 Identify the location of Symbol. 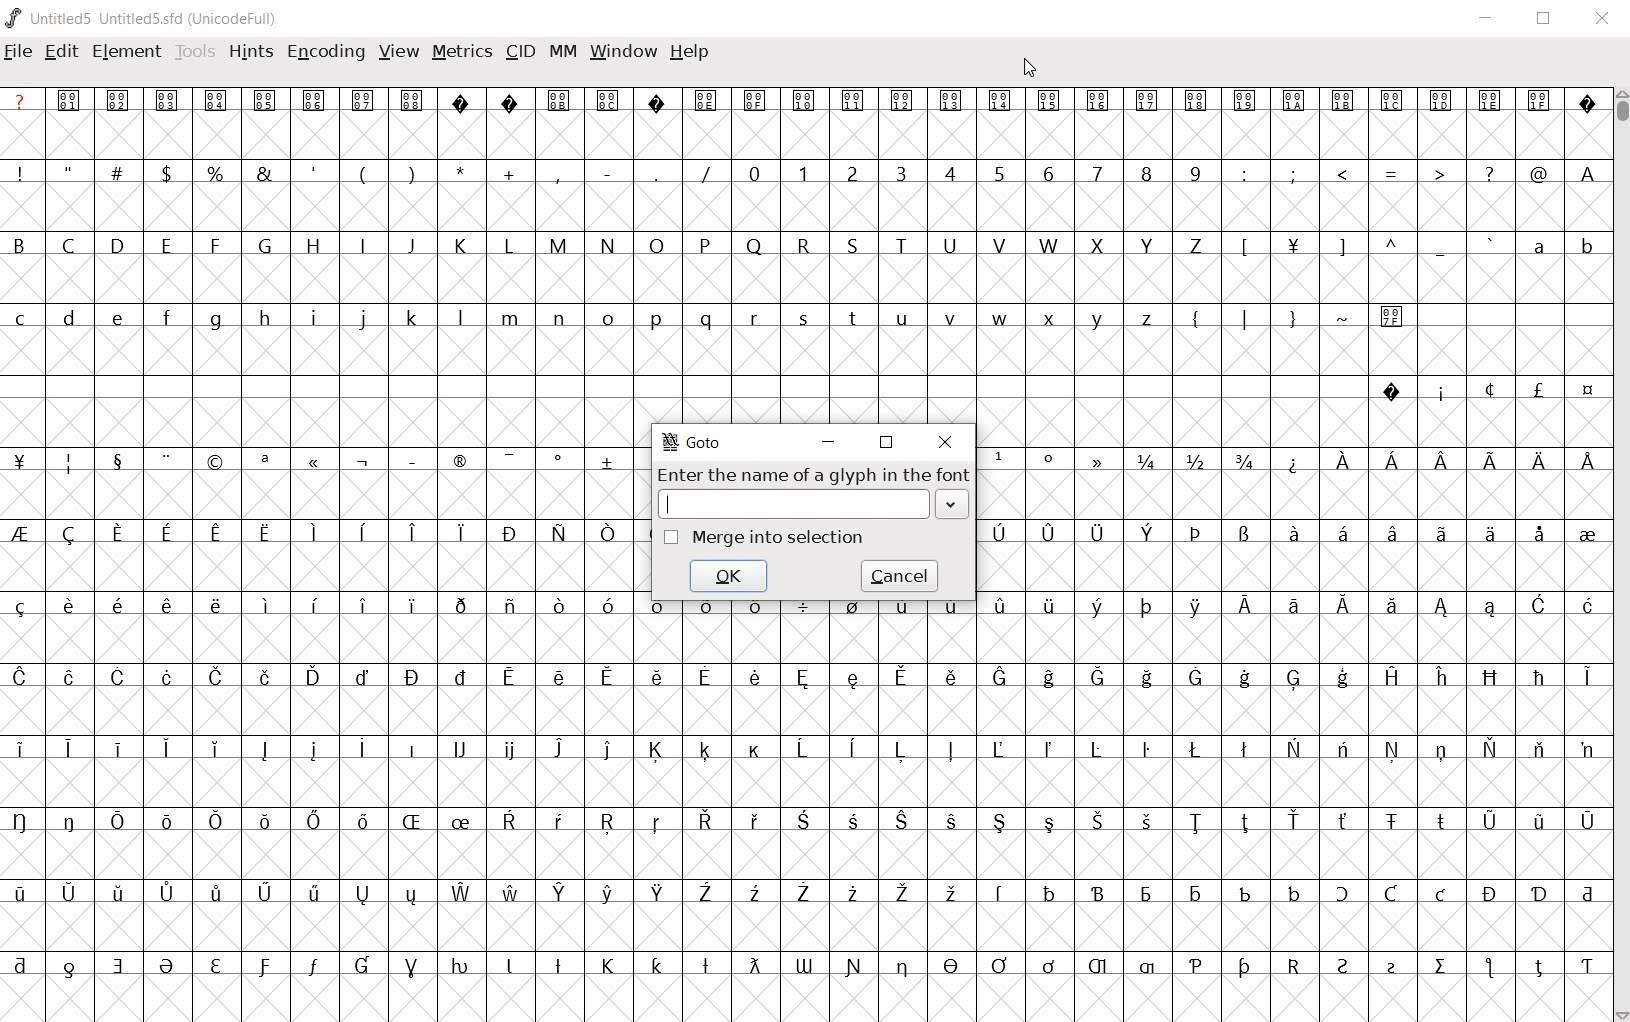
(509, 680).